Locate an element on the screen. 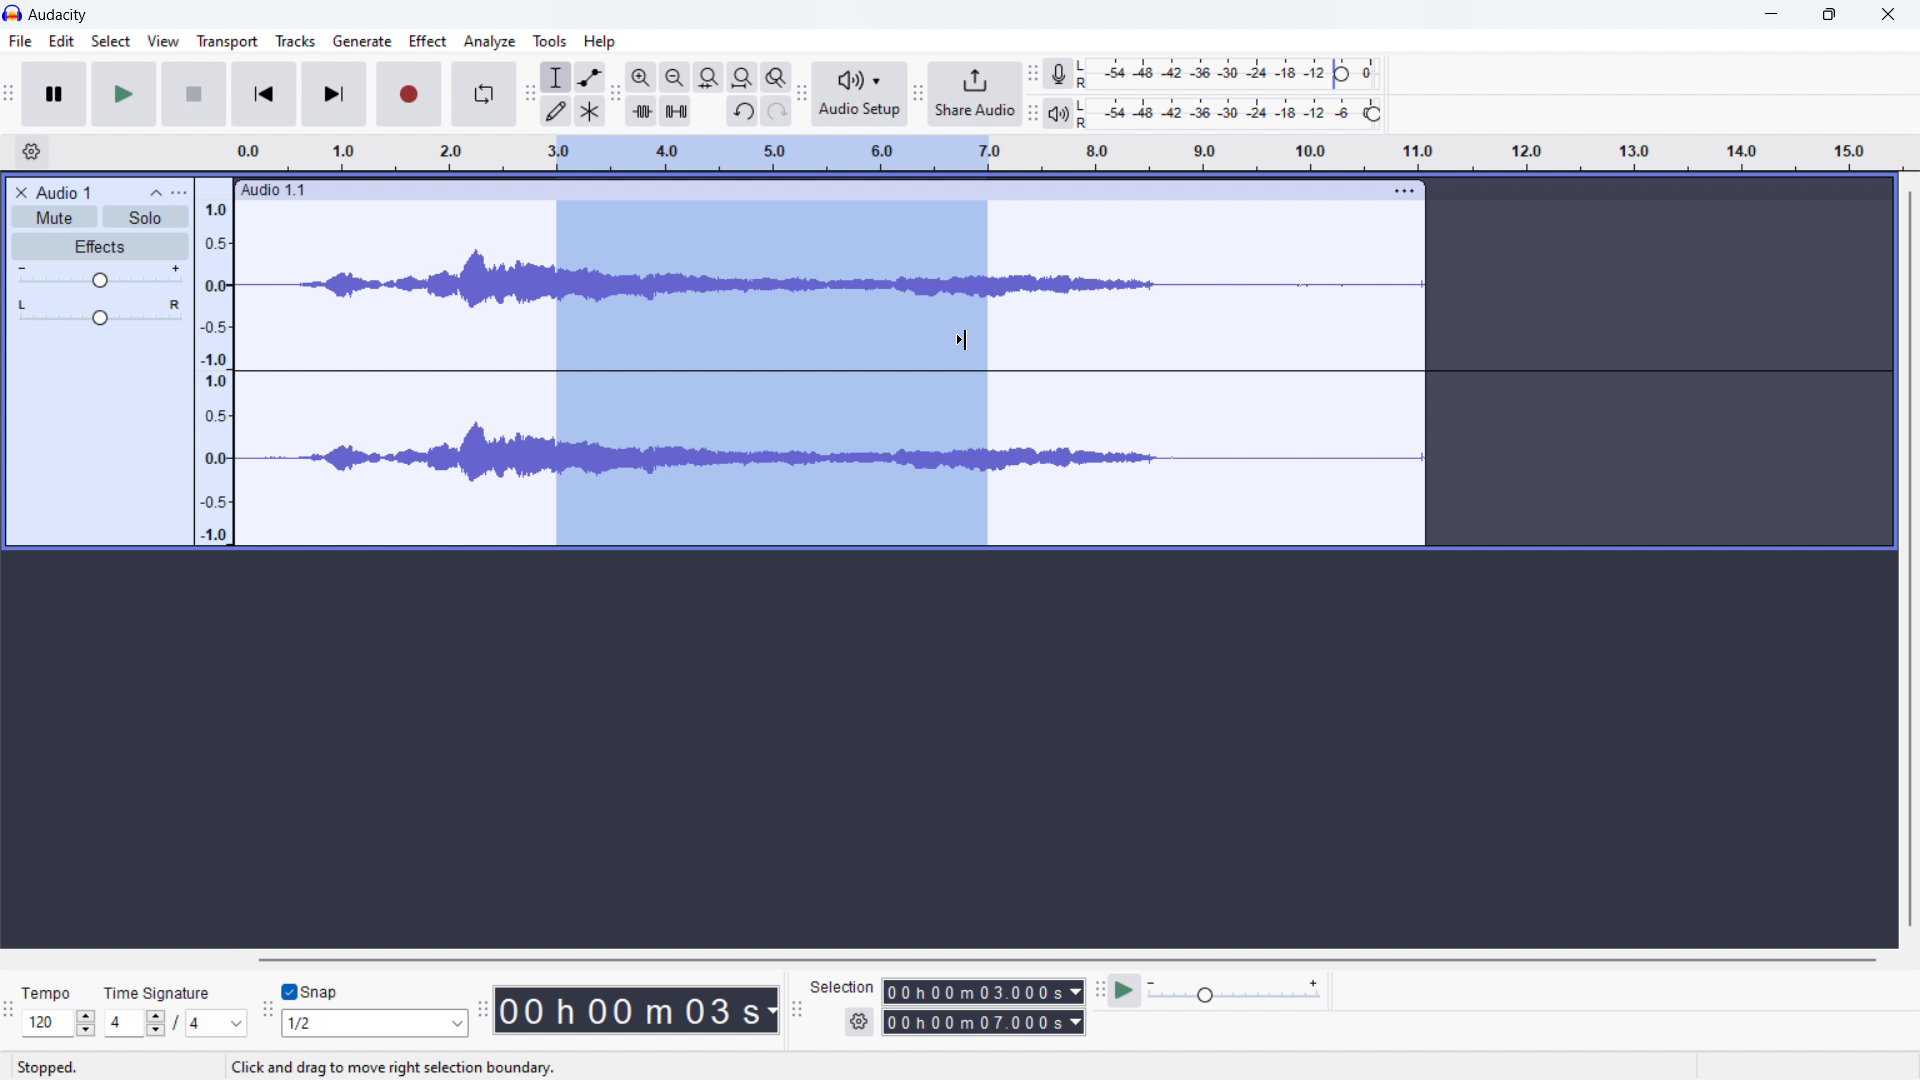  audacity transport window is located at coordinates (9, 92).